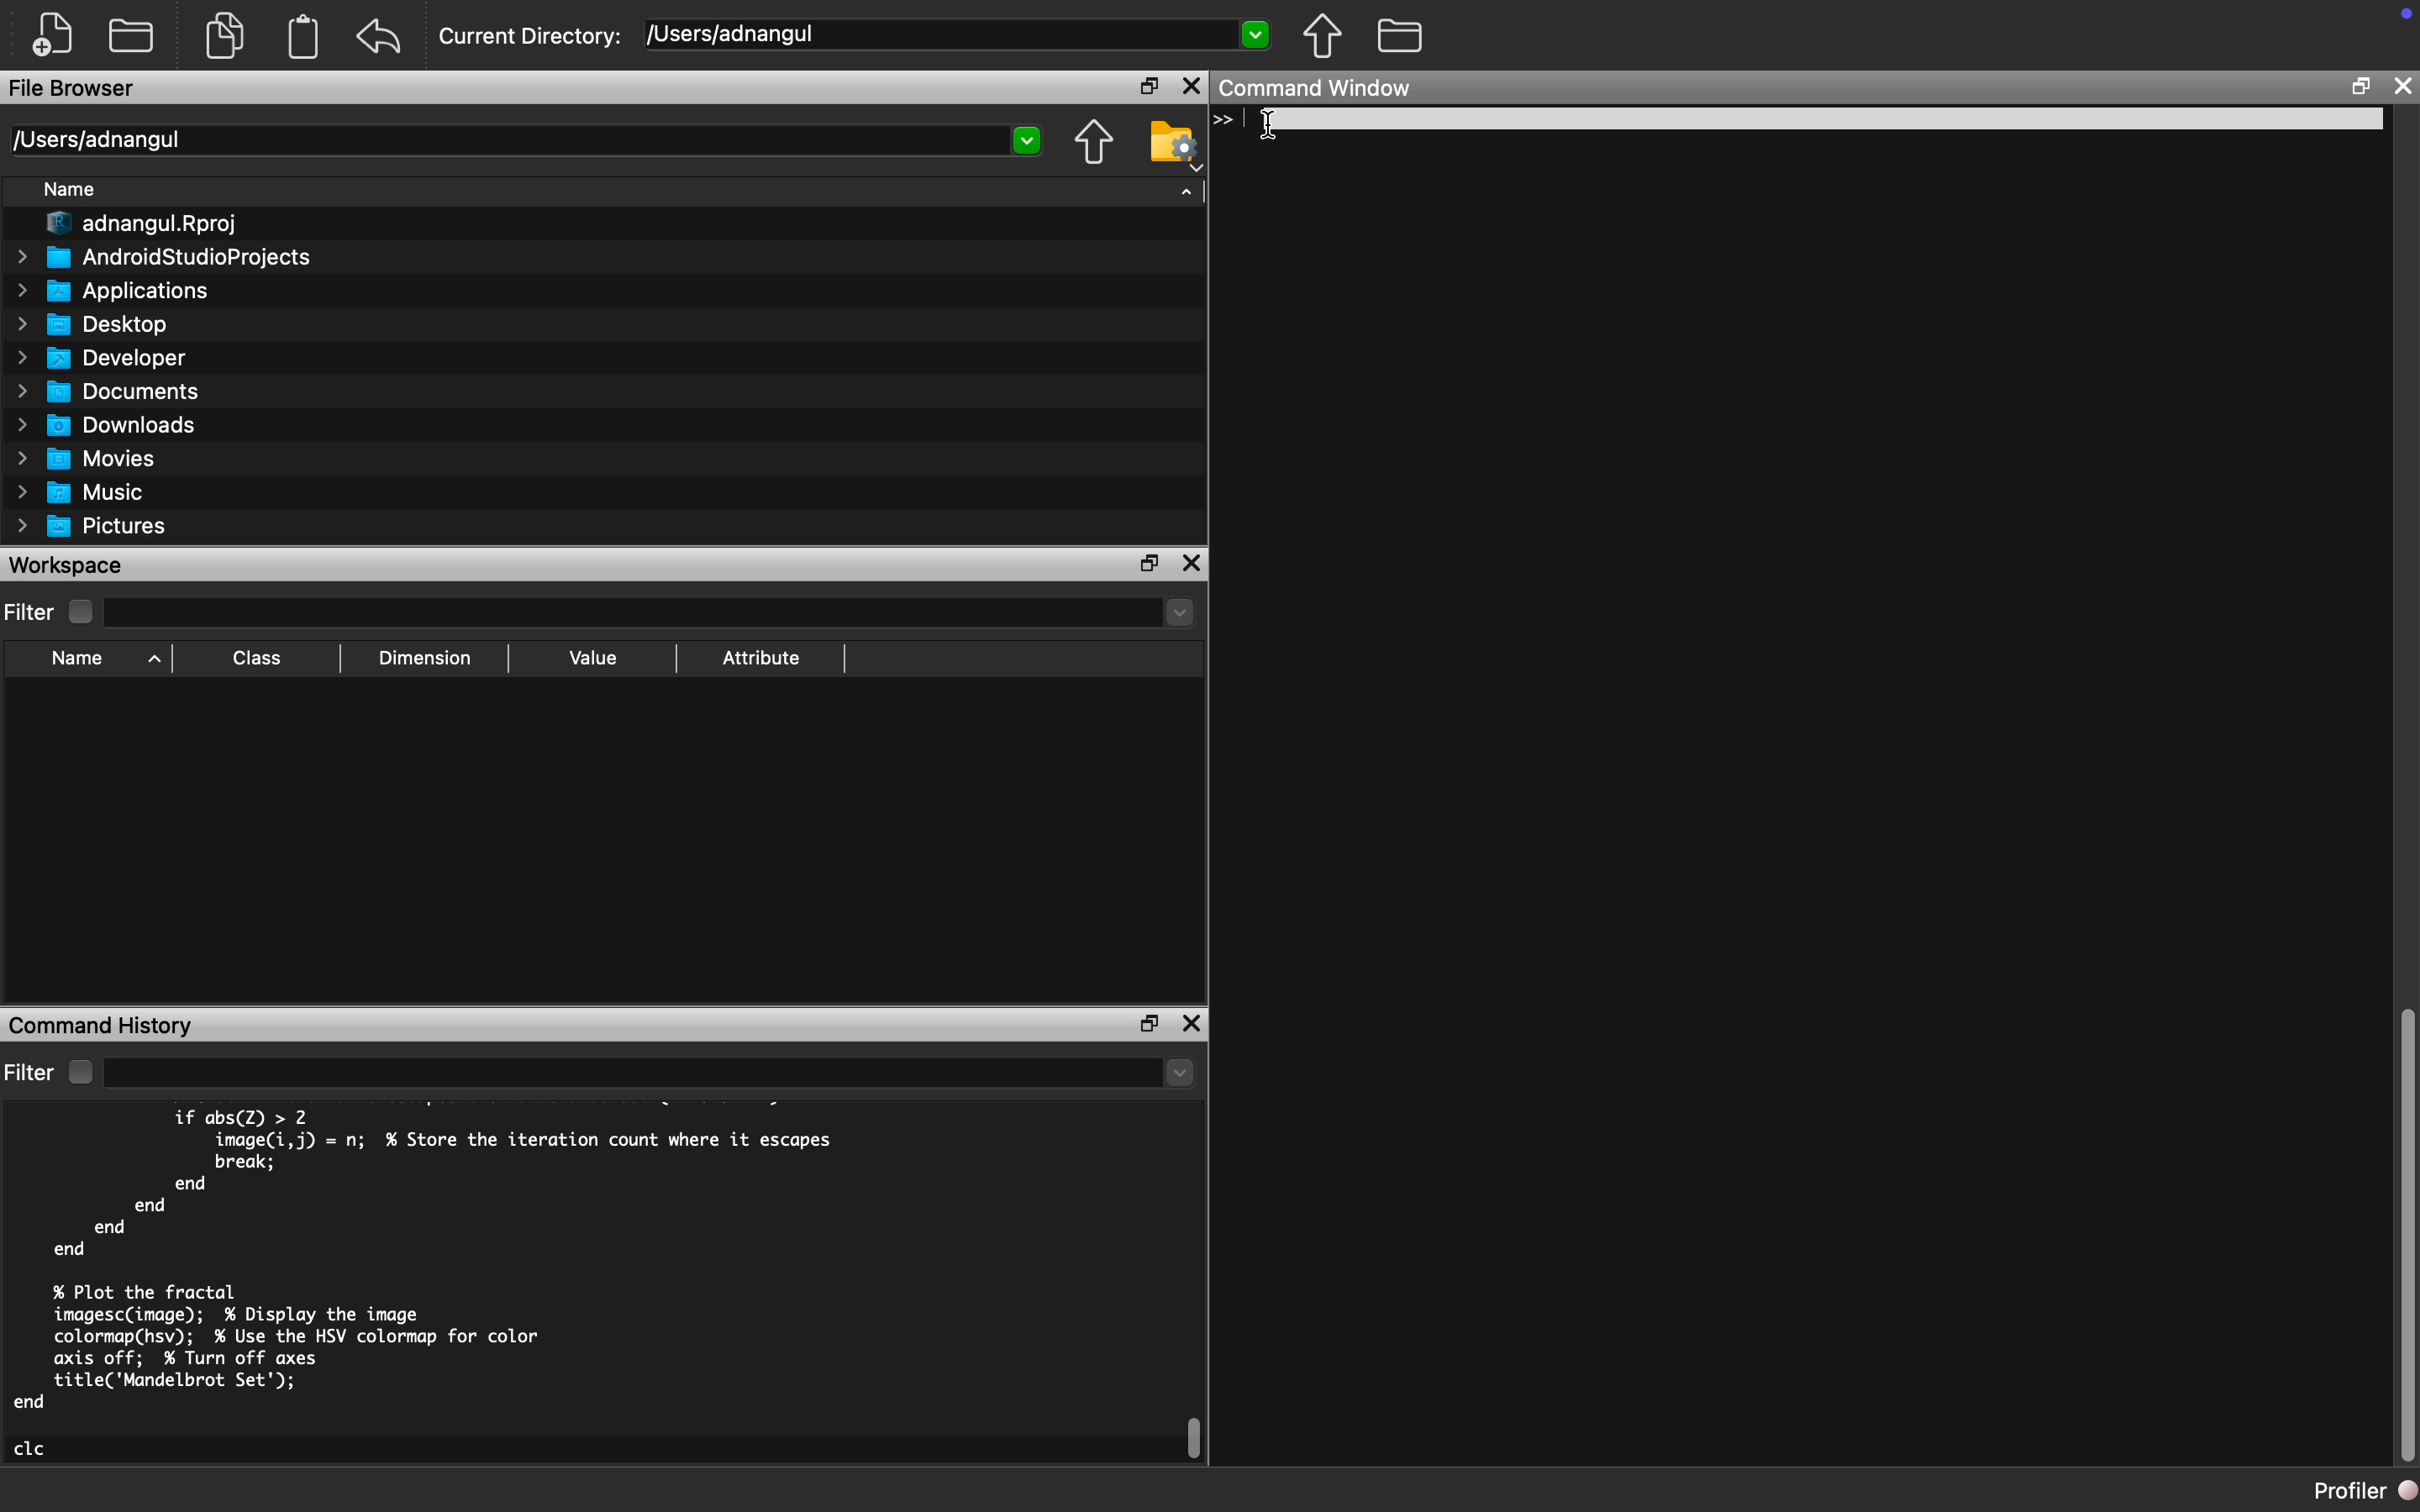 The height and width of the screenshot is (1512, 2420). What do you see at coordinates (225, 33) in the screenshot?
I see `Copy` at bounding box center [225, 33].